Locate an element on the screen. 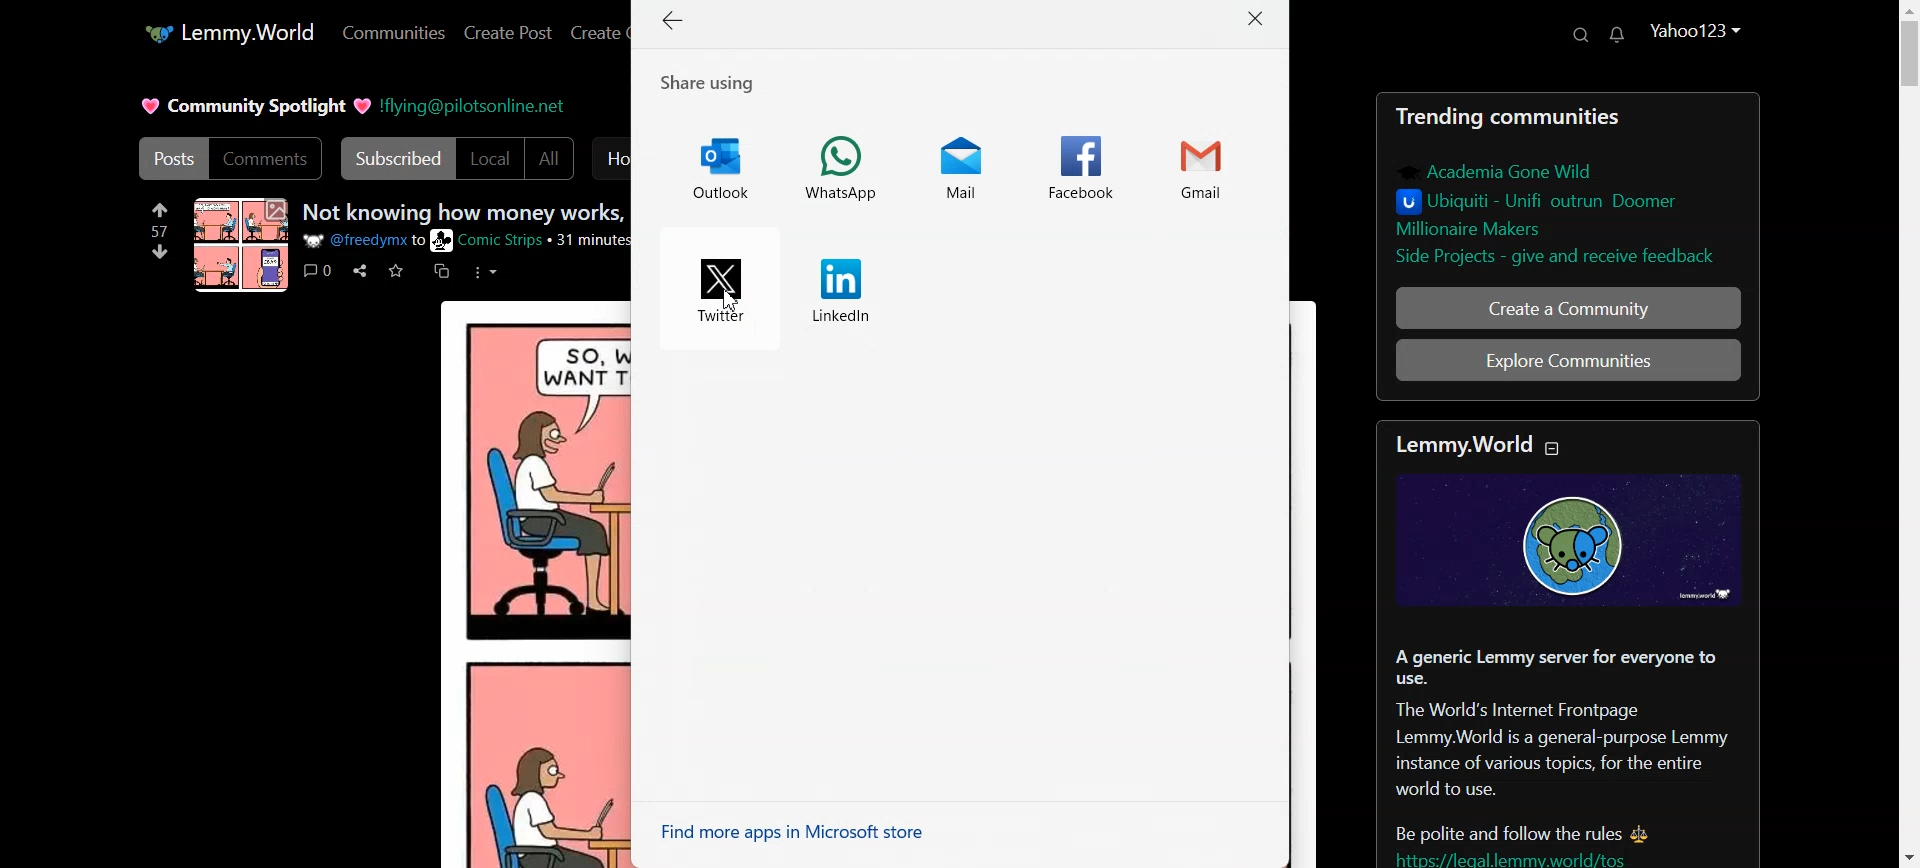 Image resolution: width=1920 pixels, height=868 pixels. mail is located at coordinates (955, 172).